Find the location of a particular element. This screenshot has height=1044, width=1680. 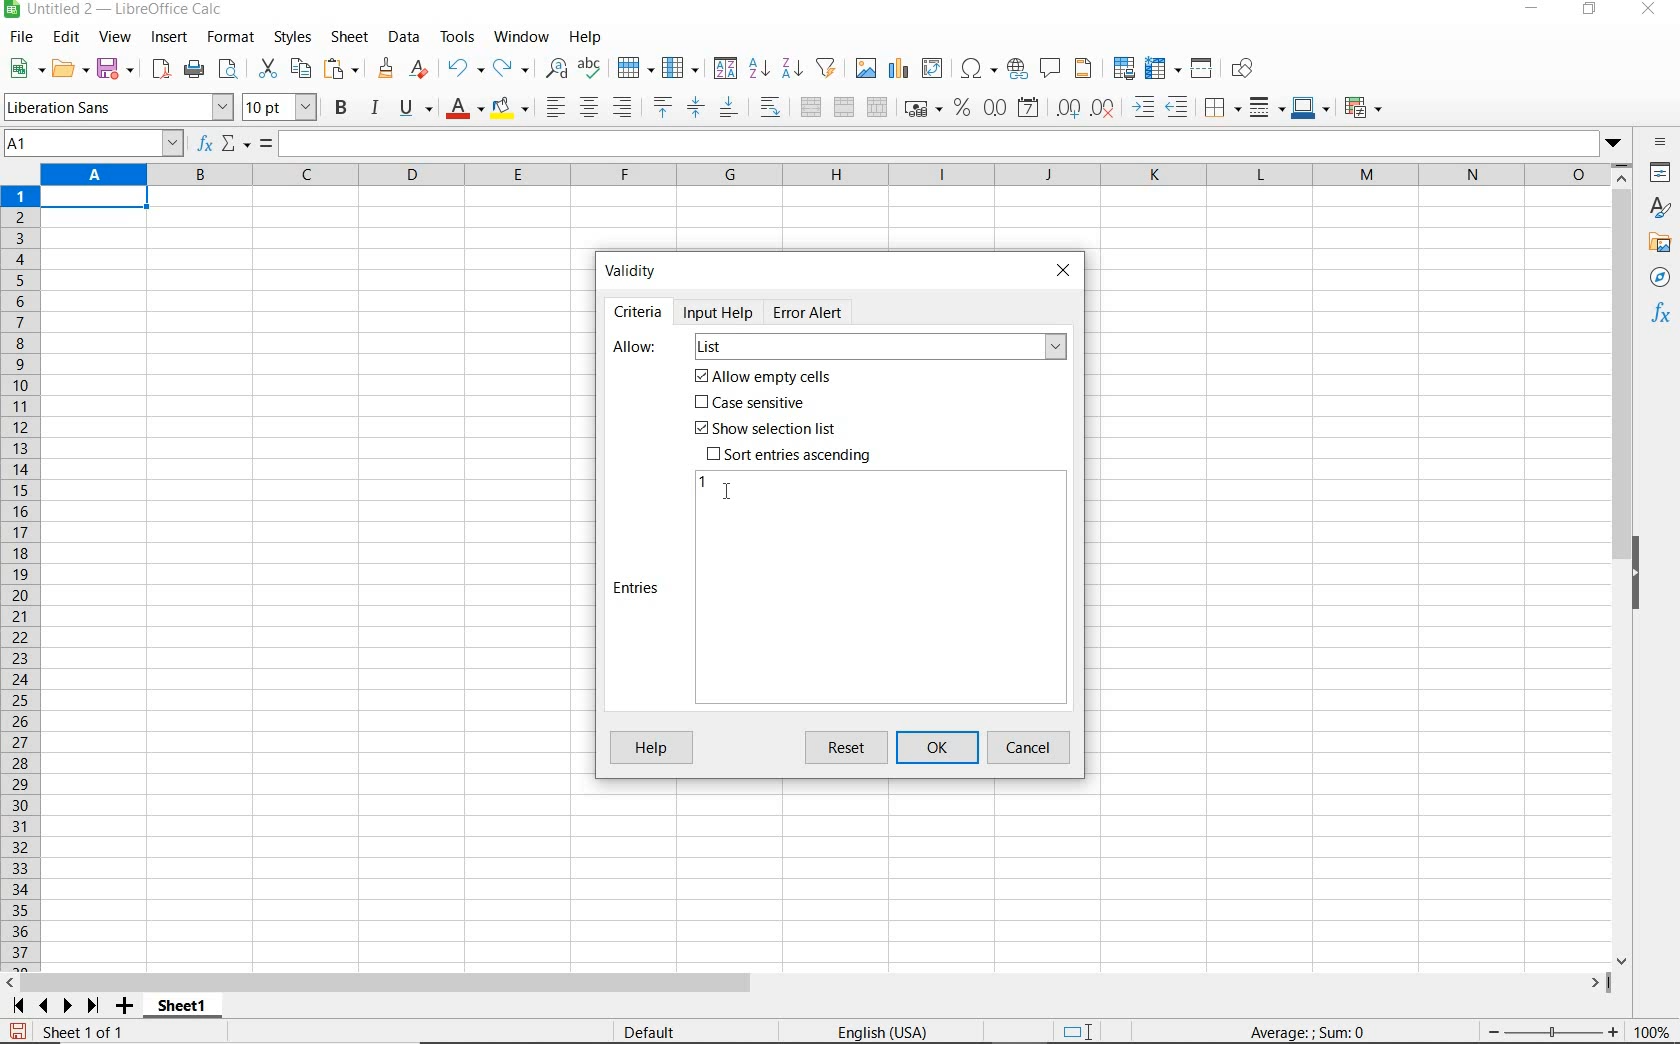

cancel is located at coordinates (1031, 748).